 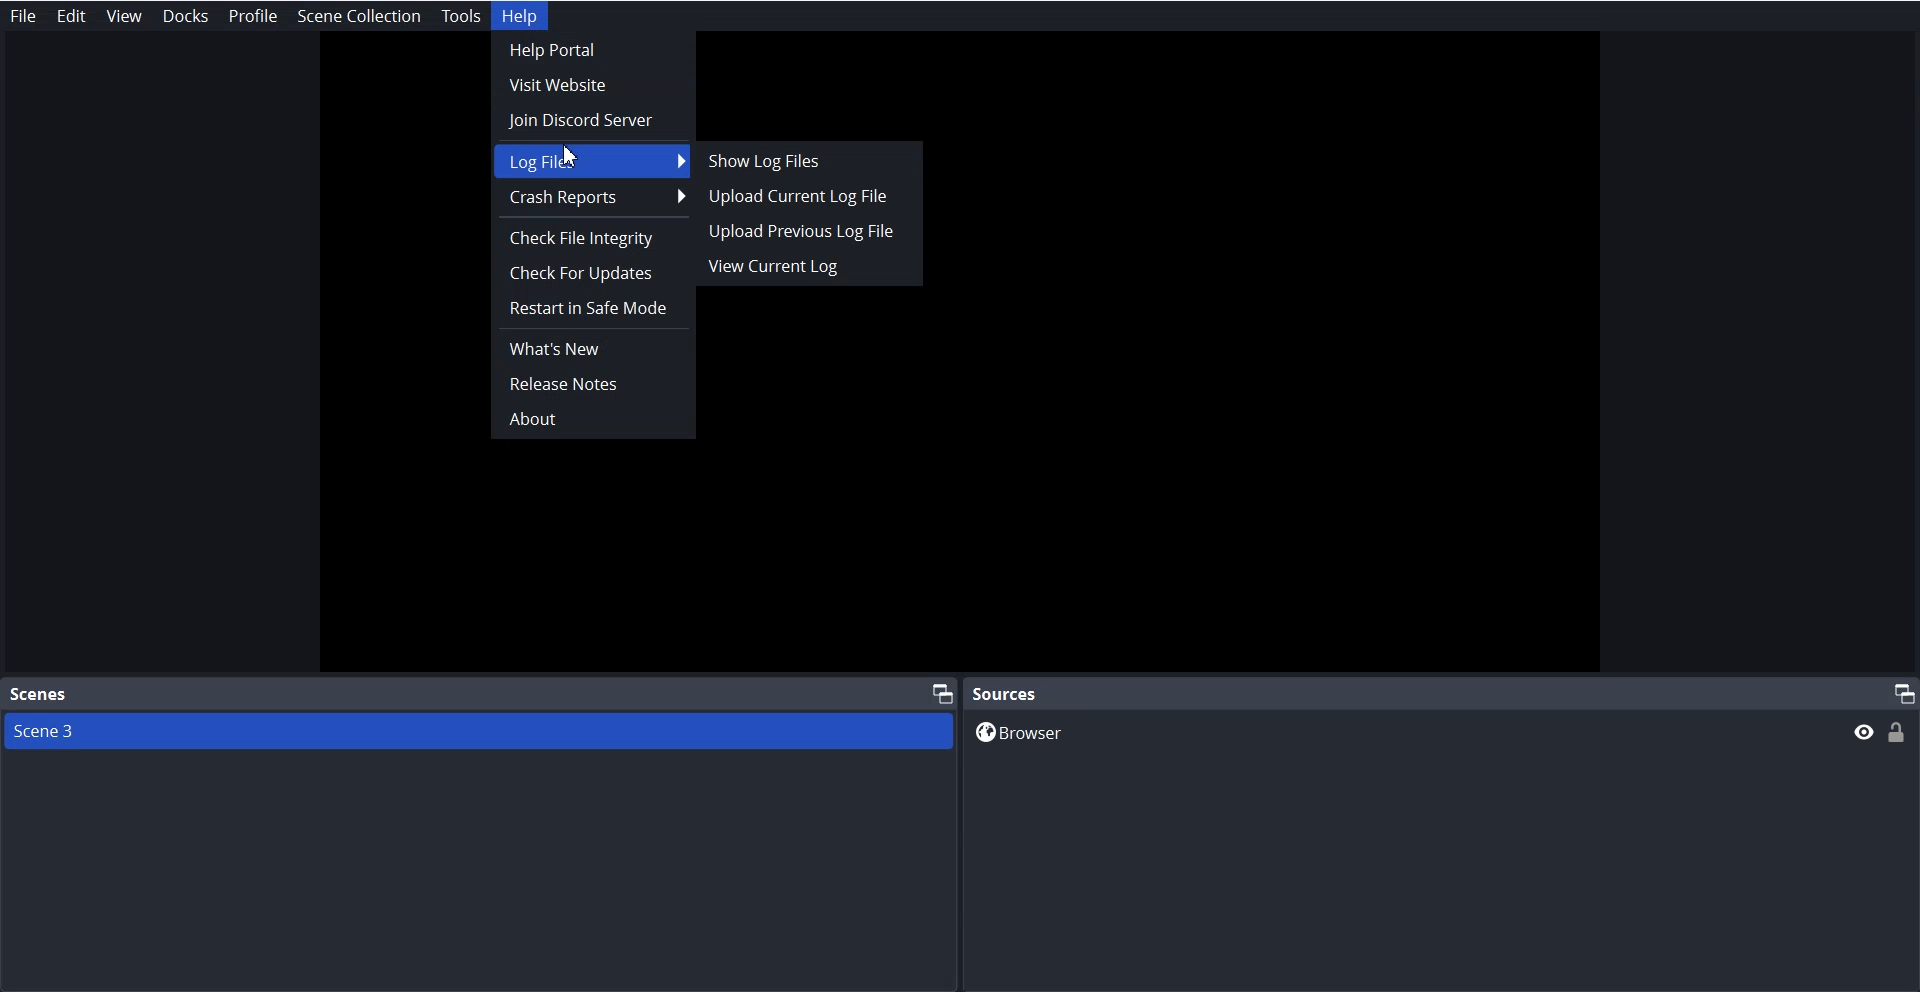 What do you see at coordinates (1896, 693) in the screenshot?
I see `Maximize Window` at bounding box center [1896, 693].